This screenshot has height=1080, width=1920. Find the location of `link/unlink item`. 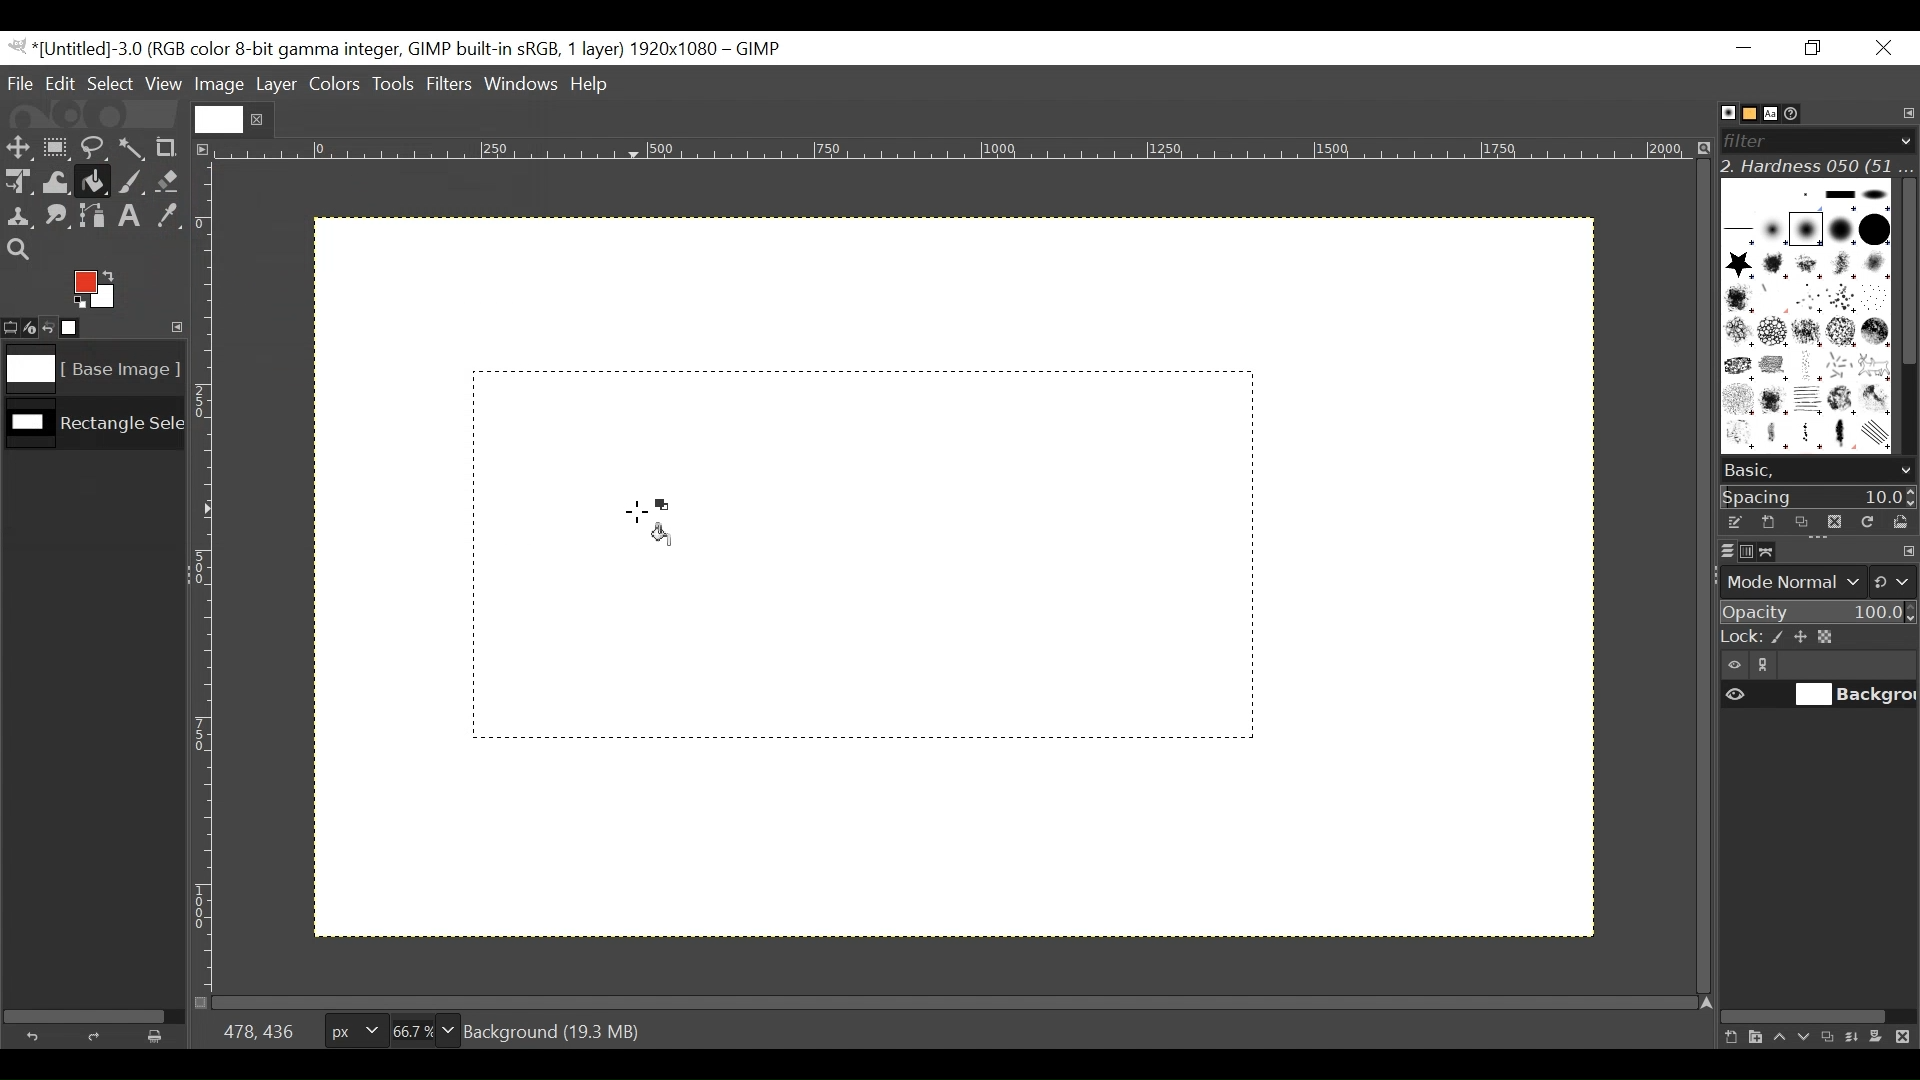

link/unlink item is located at coordinates (1768, 668).